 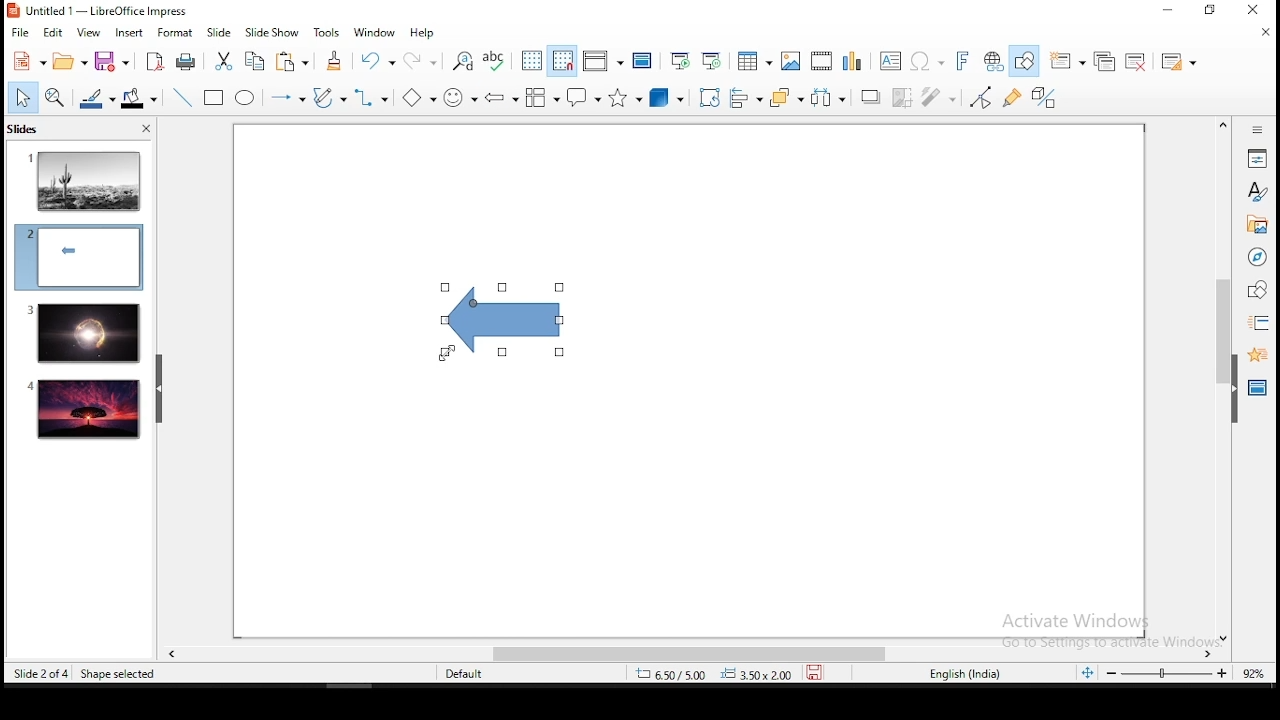 I want to click on ellipse, so click(x=244, y=98).